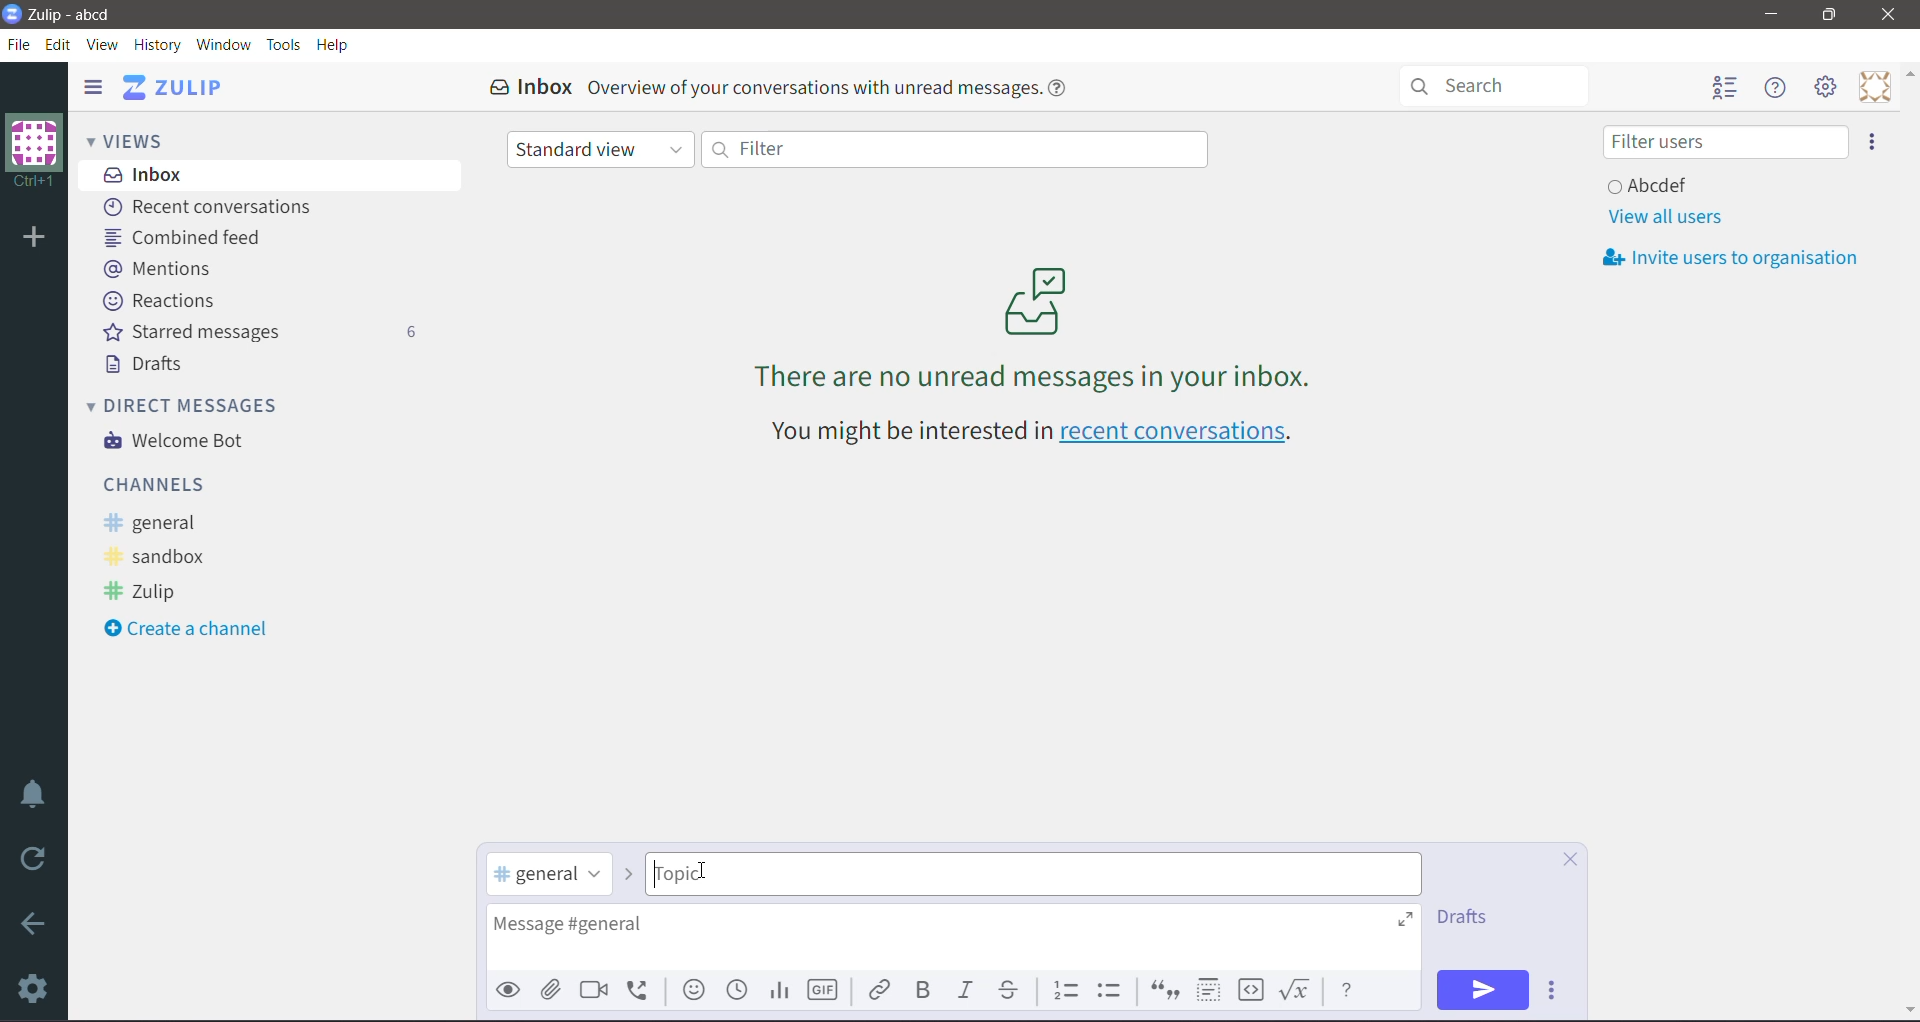  What do you see at coordinates (146, 593) in the screenshot?
I see `Zulip` at bounding box center [146, 593].